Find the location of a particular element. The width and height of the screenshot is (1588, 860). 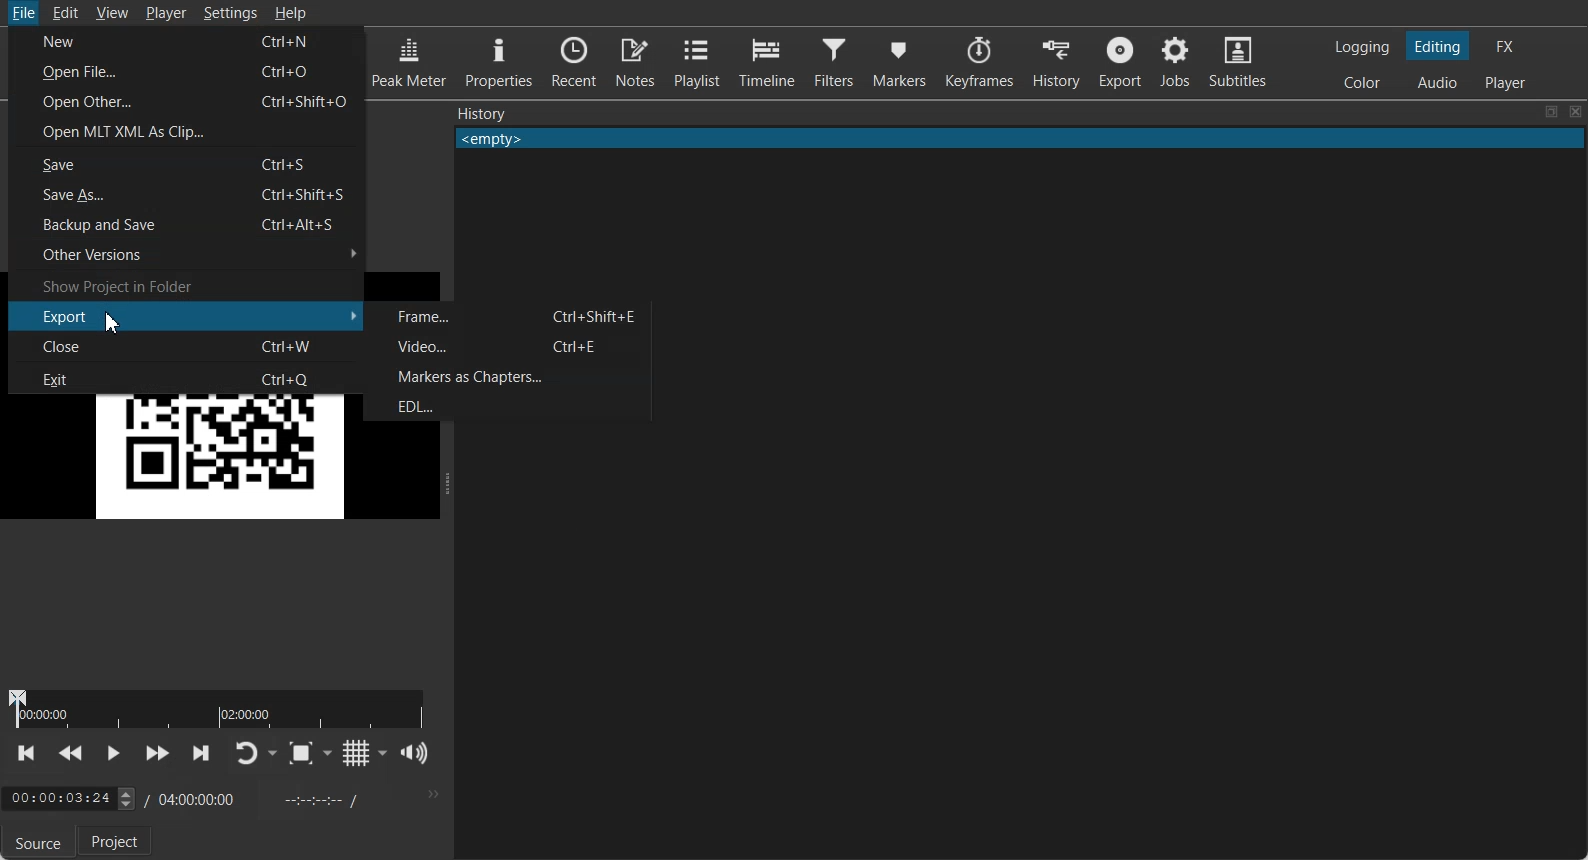

QR Code Image selected is located at coordinates (191, 457).